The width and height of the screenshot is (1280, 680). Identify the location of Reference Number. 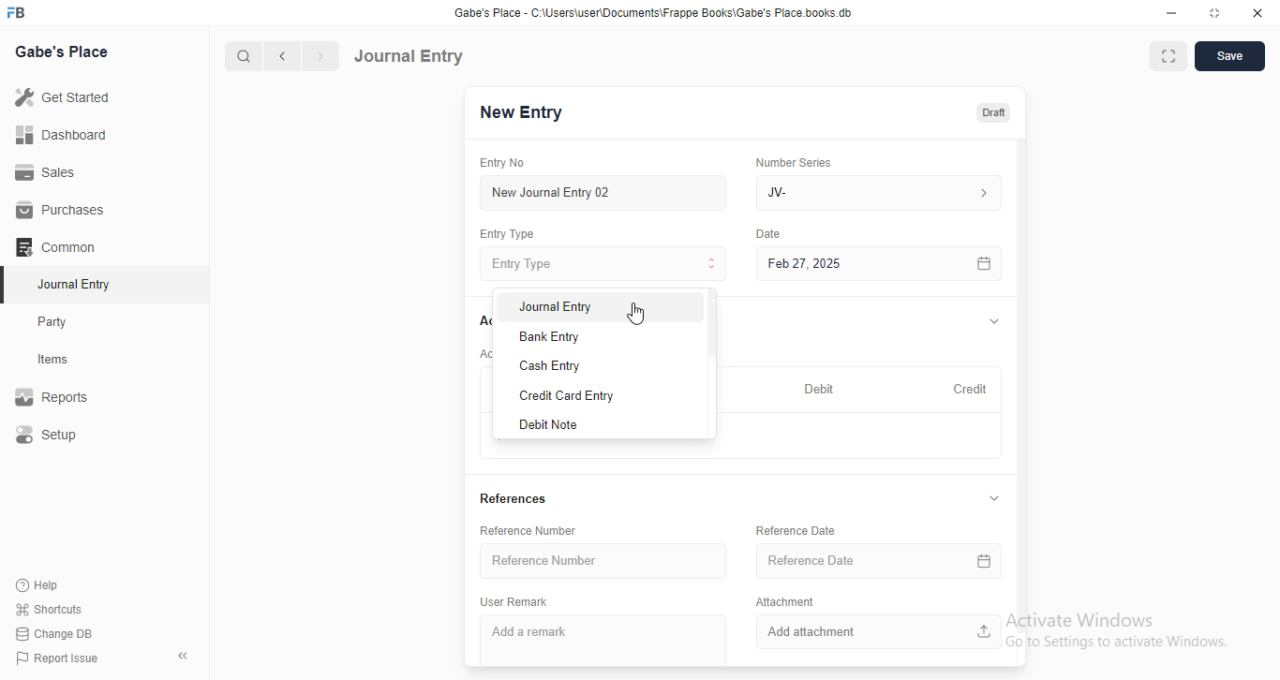
(529, 530).